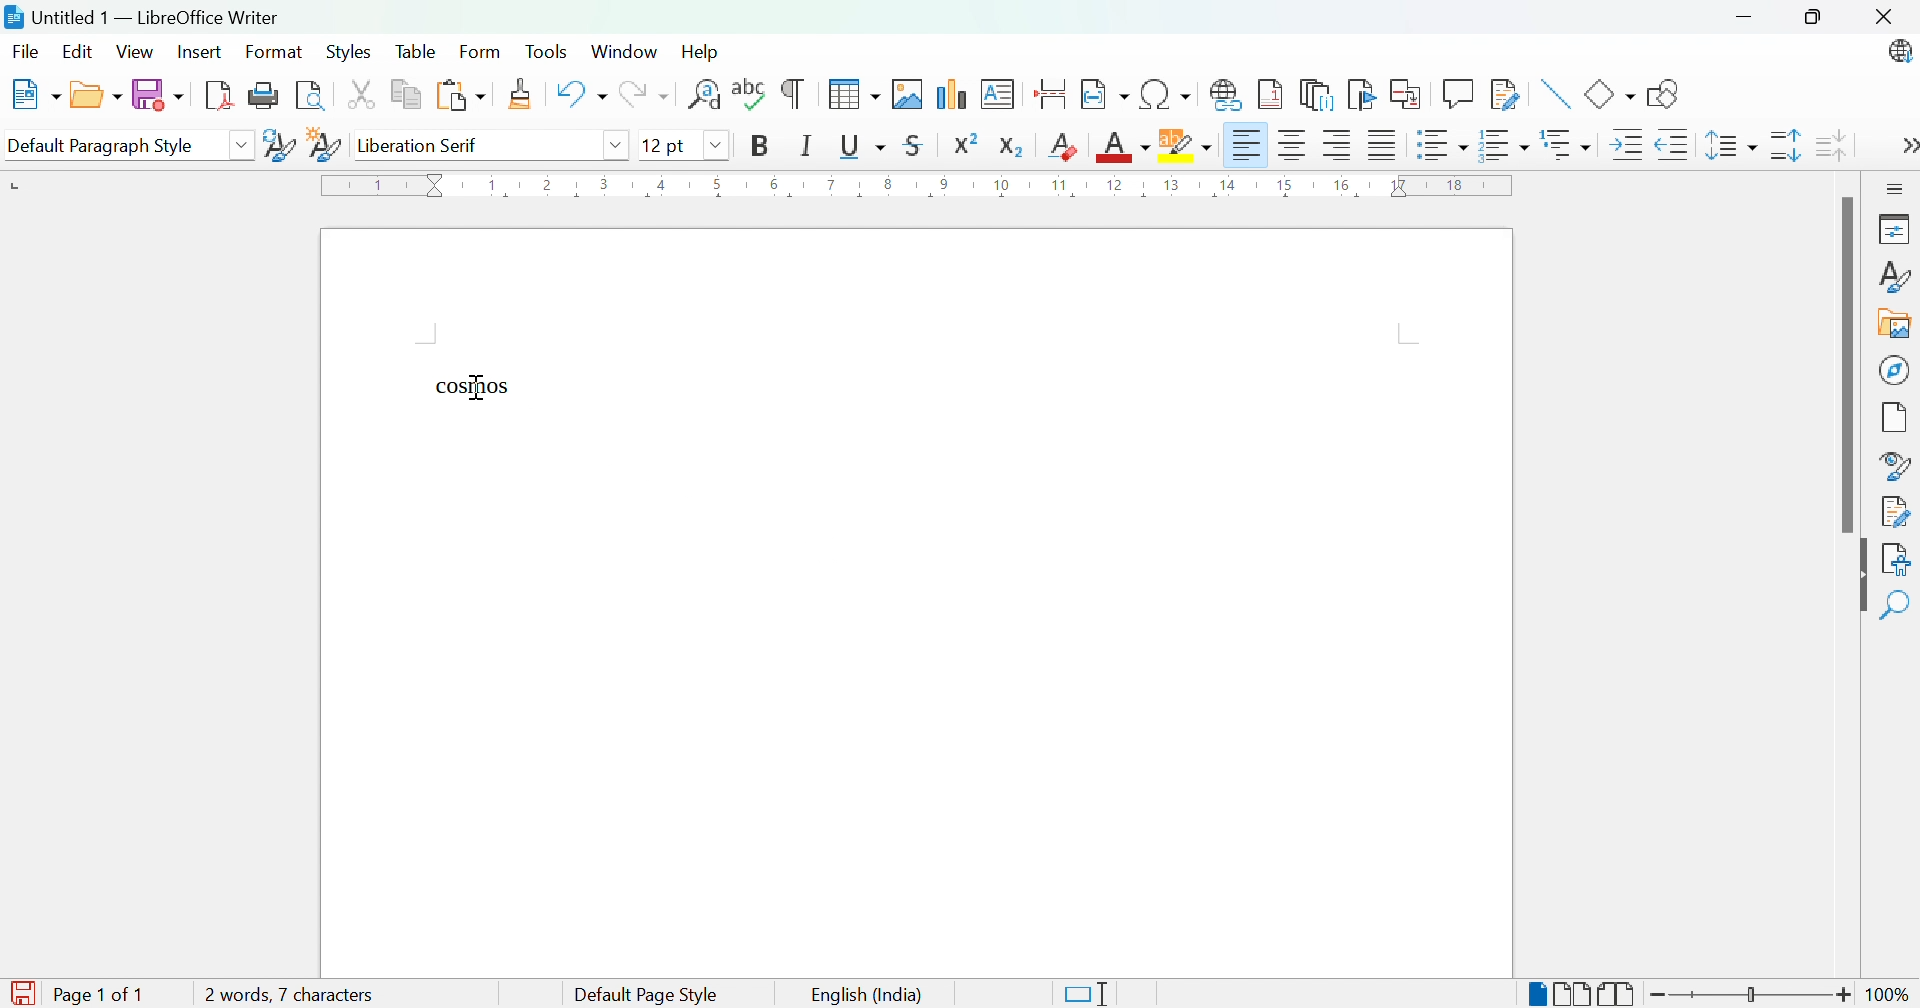 The image size is (1920, 1008). I want to click on Insert footnote, so click(1272, 93).